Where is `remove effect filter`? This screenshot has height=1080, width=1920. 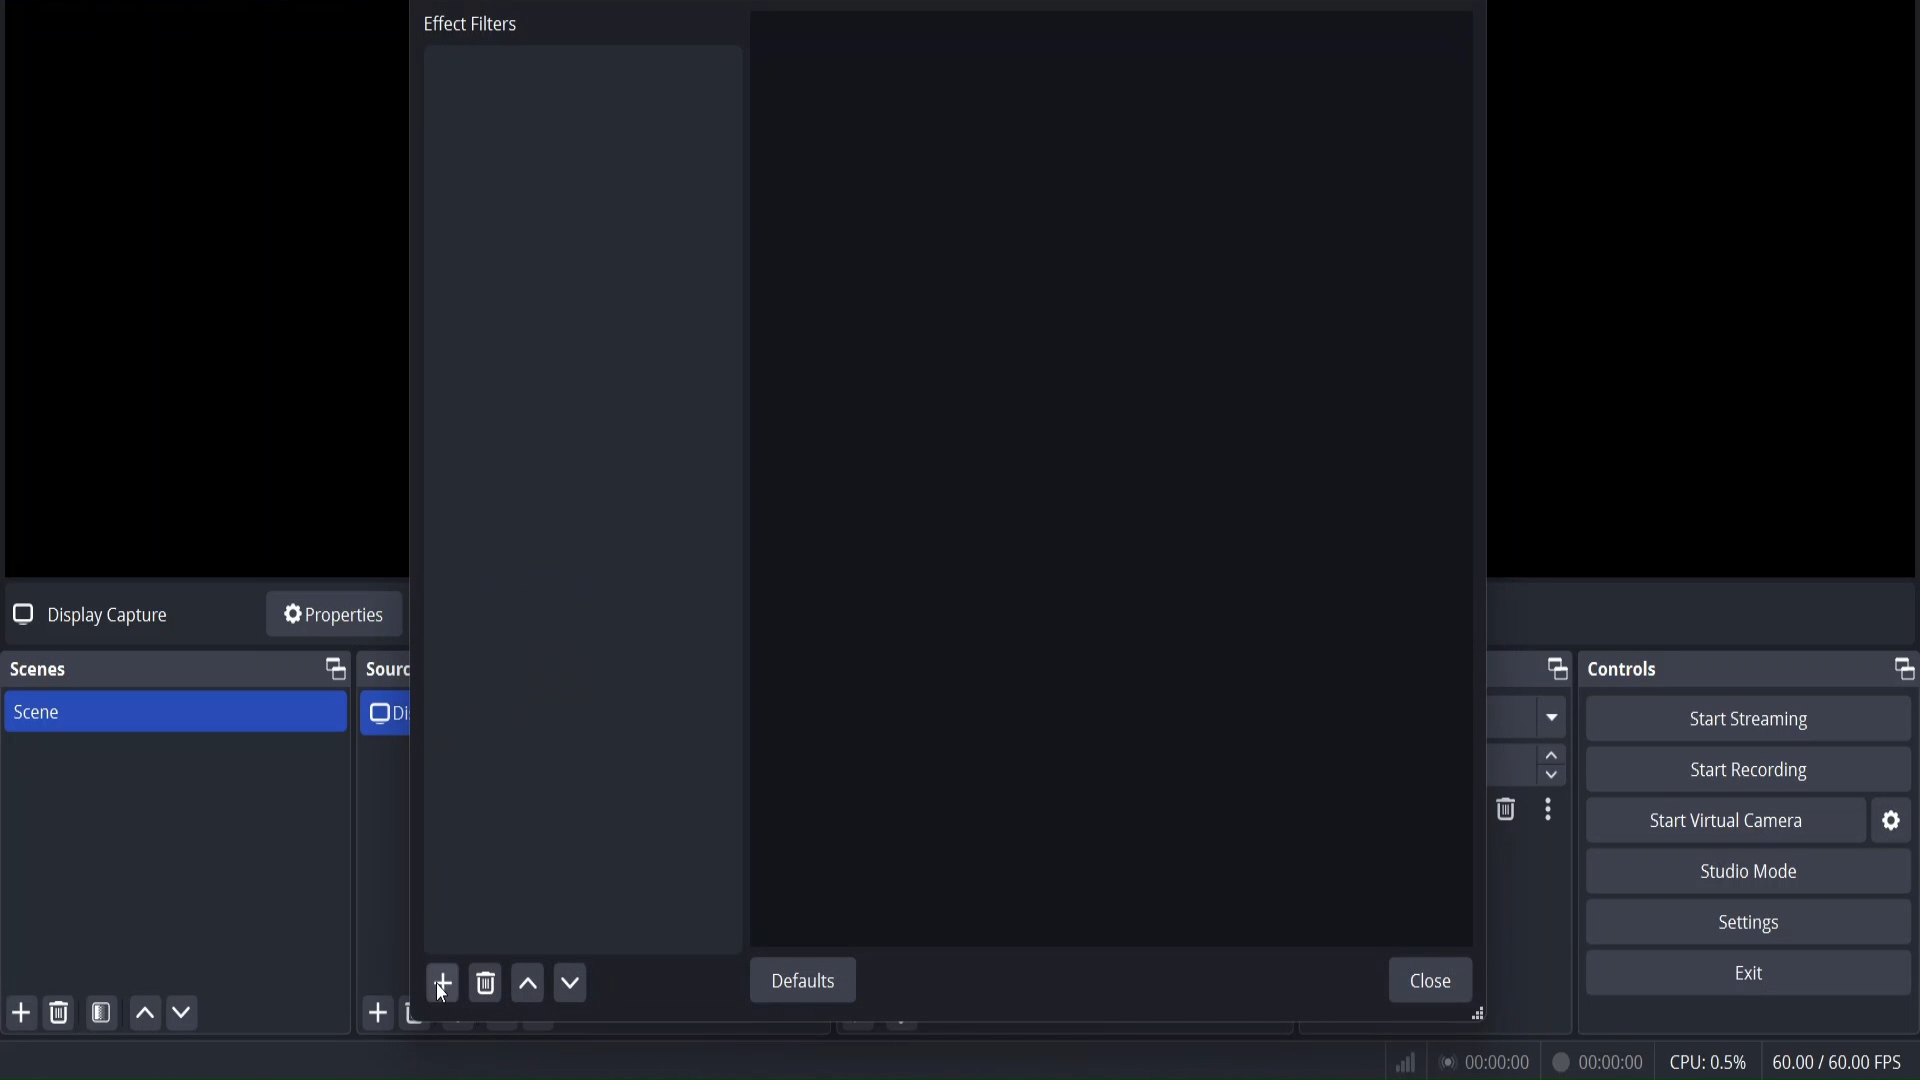 remove effect filter is located at coordinates (487, 983).